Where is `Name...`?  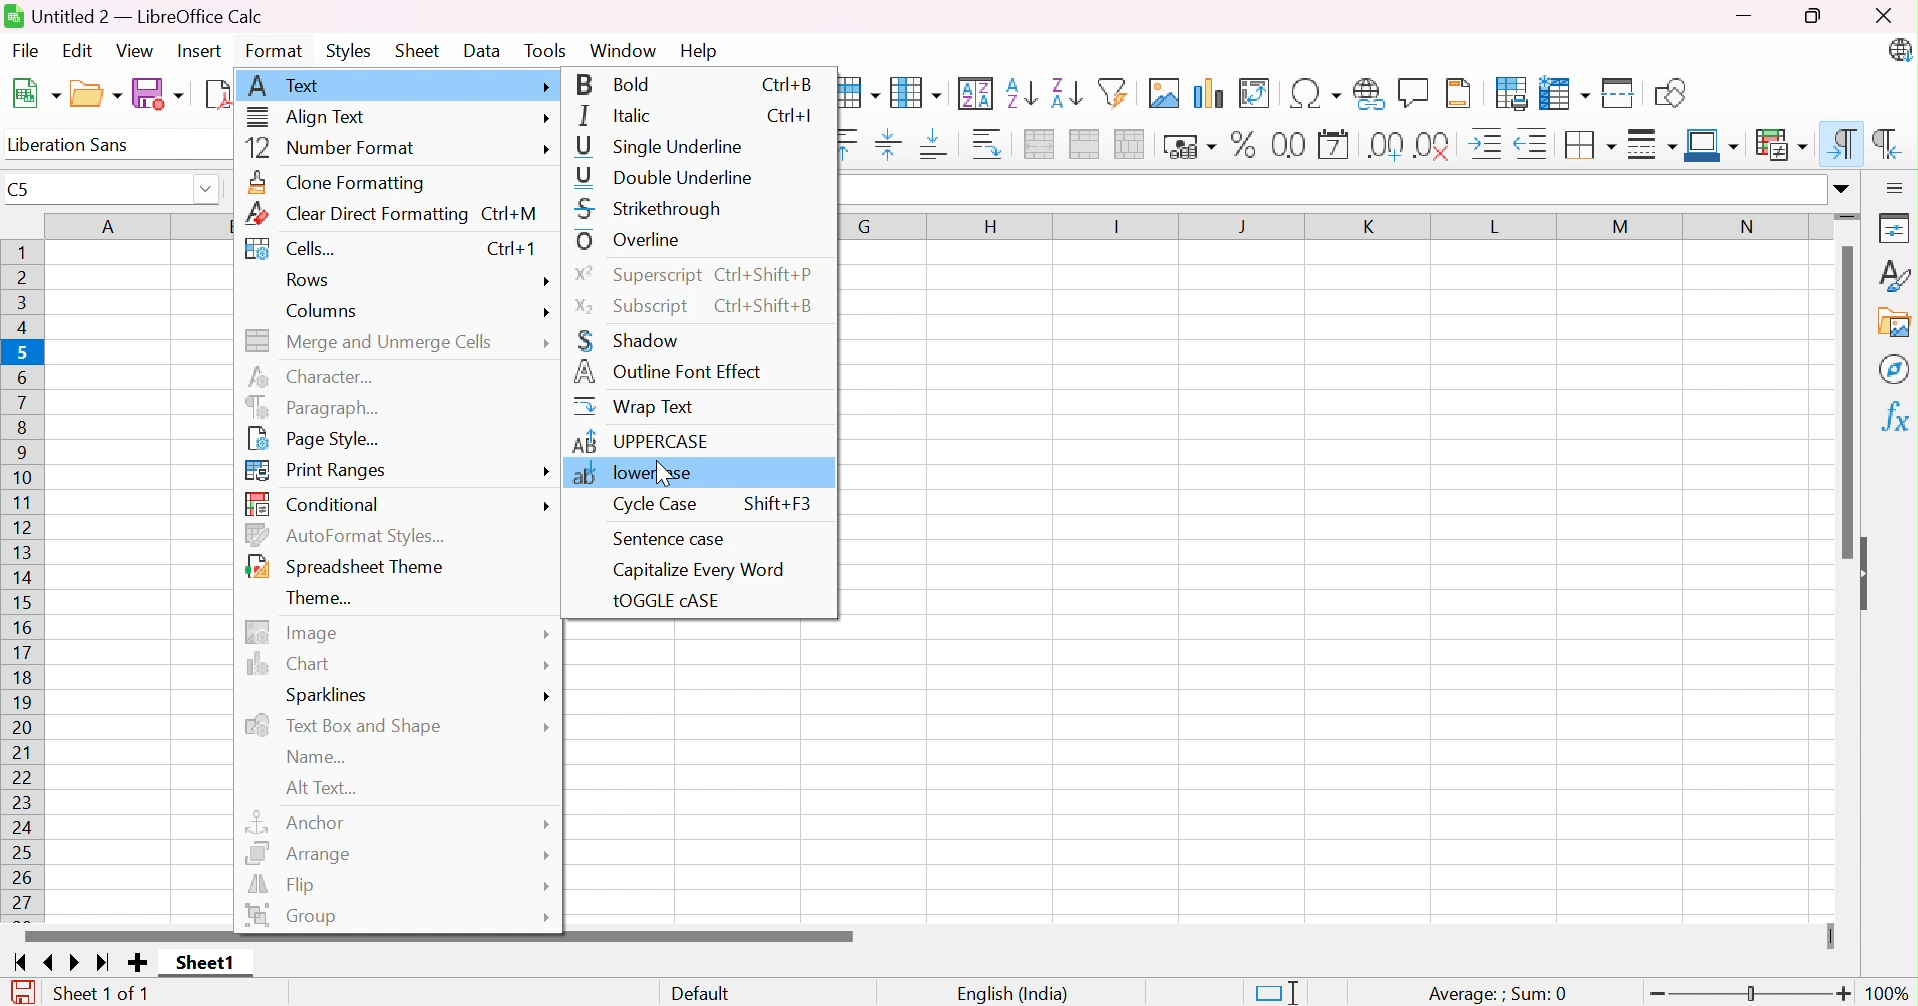 Name... is located at coordinates (318, 757).